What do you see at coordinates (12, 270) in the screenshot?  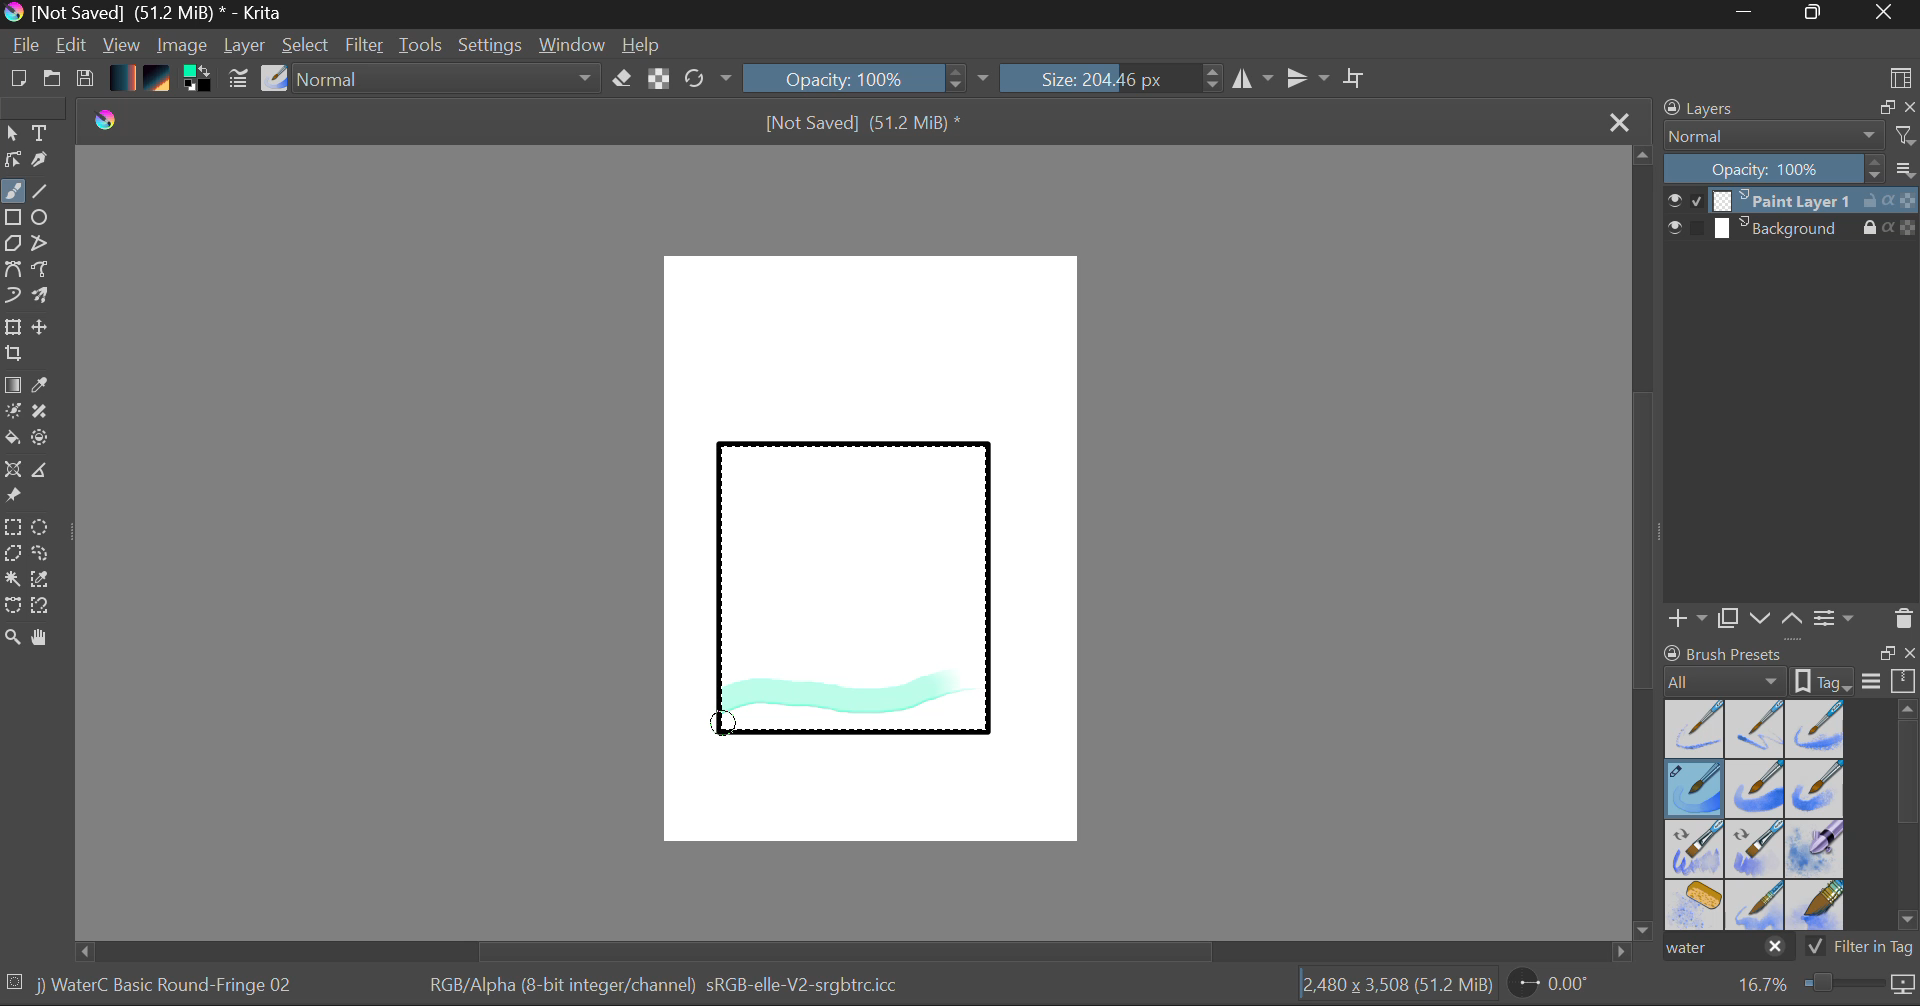 I see `Bezier Curve` at bounding box center [12, 270].